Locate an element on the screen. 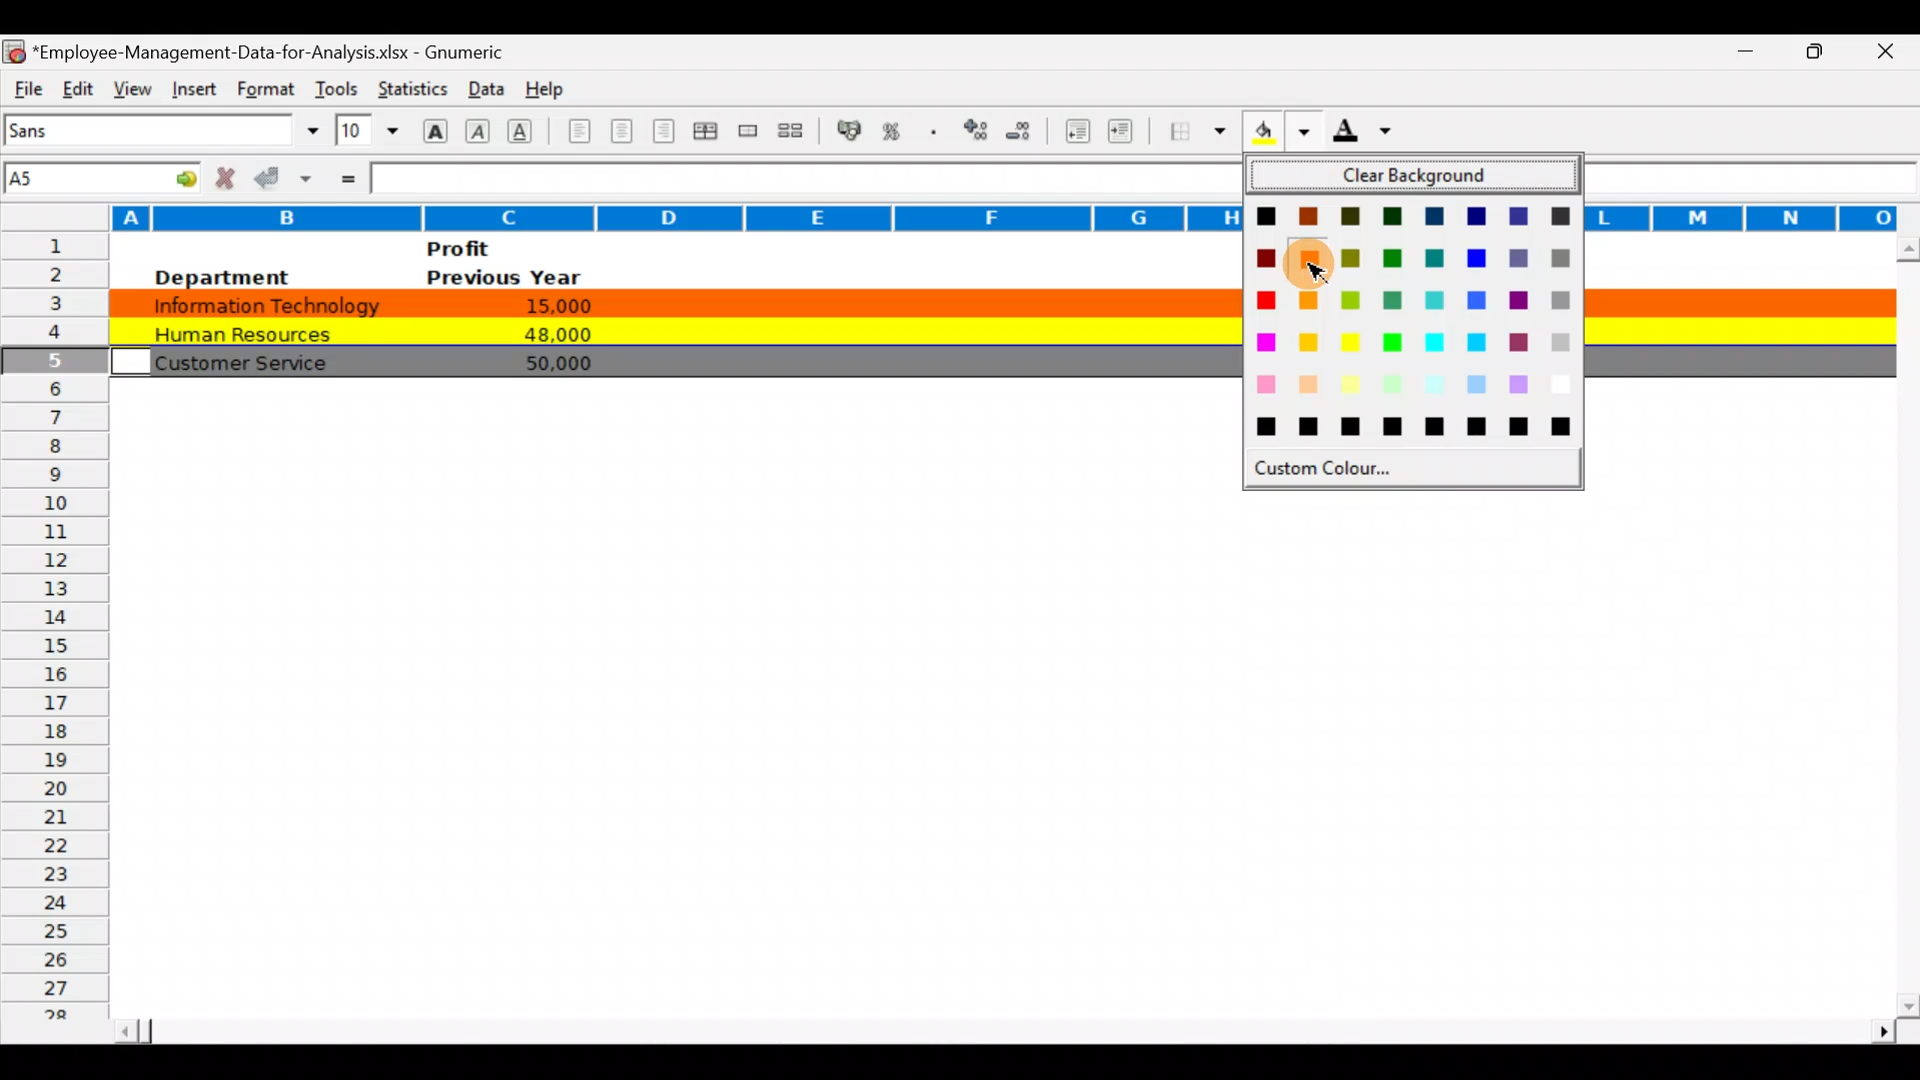 This screenshot has width=1920, height=1080. Enter formula is located at coordinates (346, 177).